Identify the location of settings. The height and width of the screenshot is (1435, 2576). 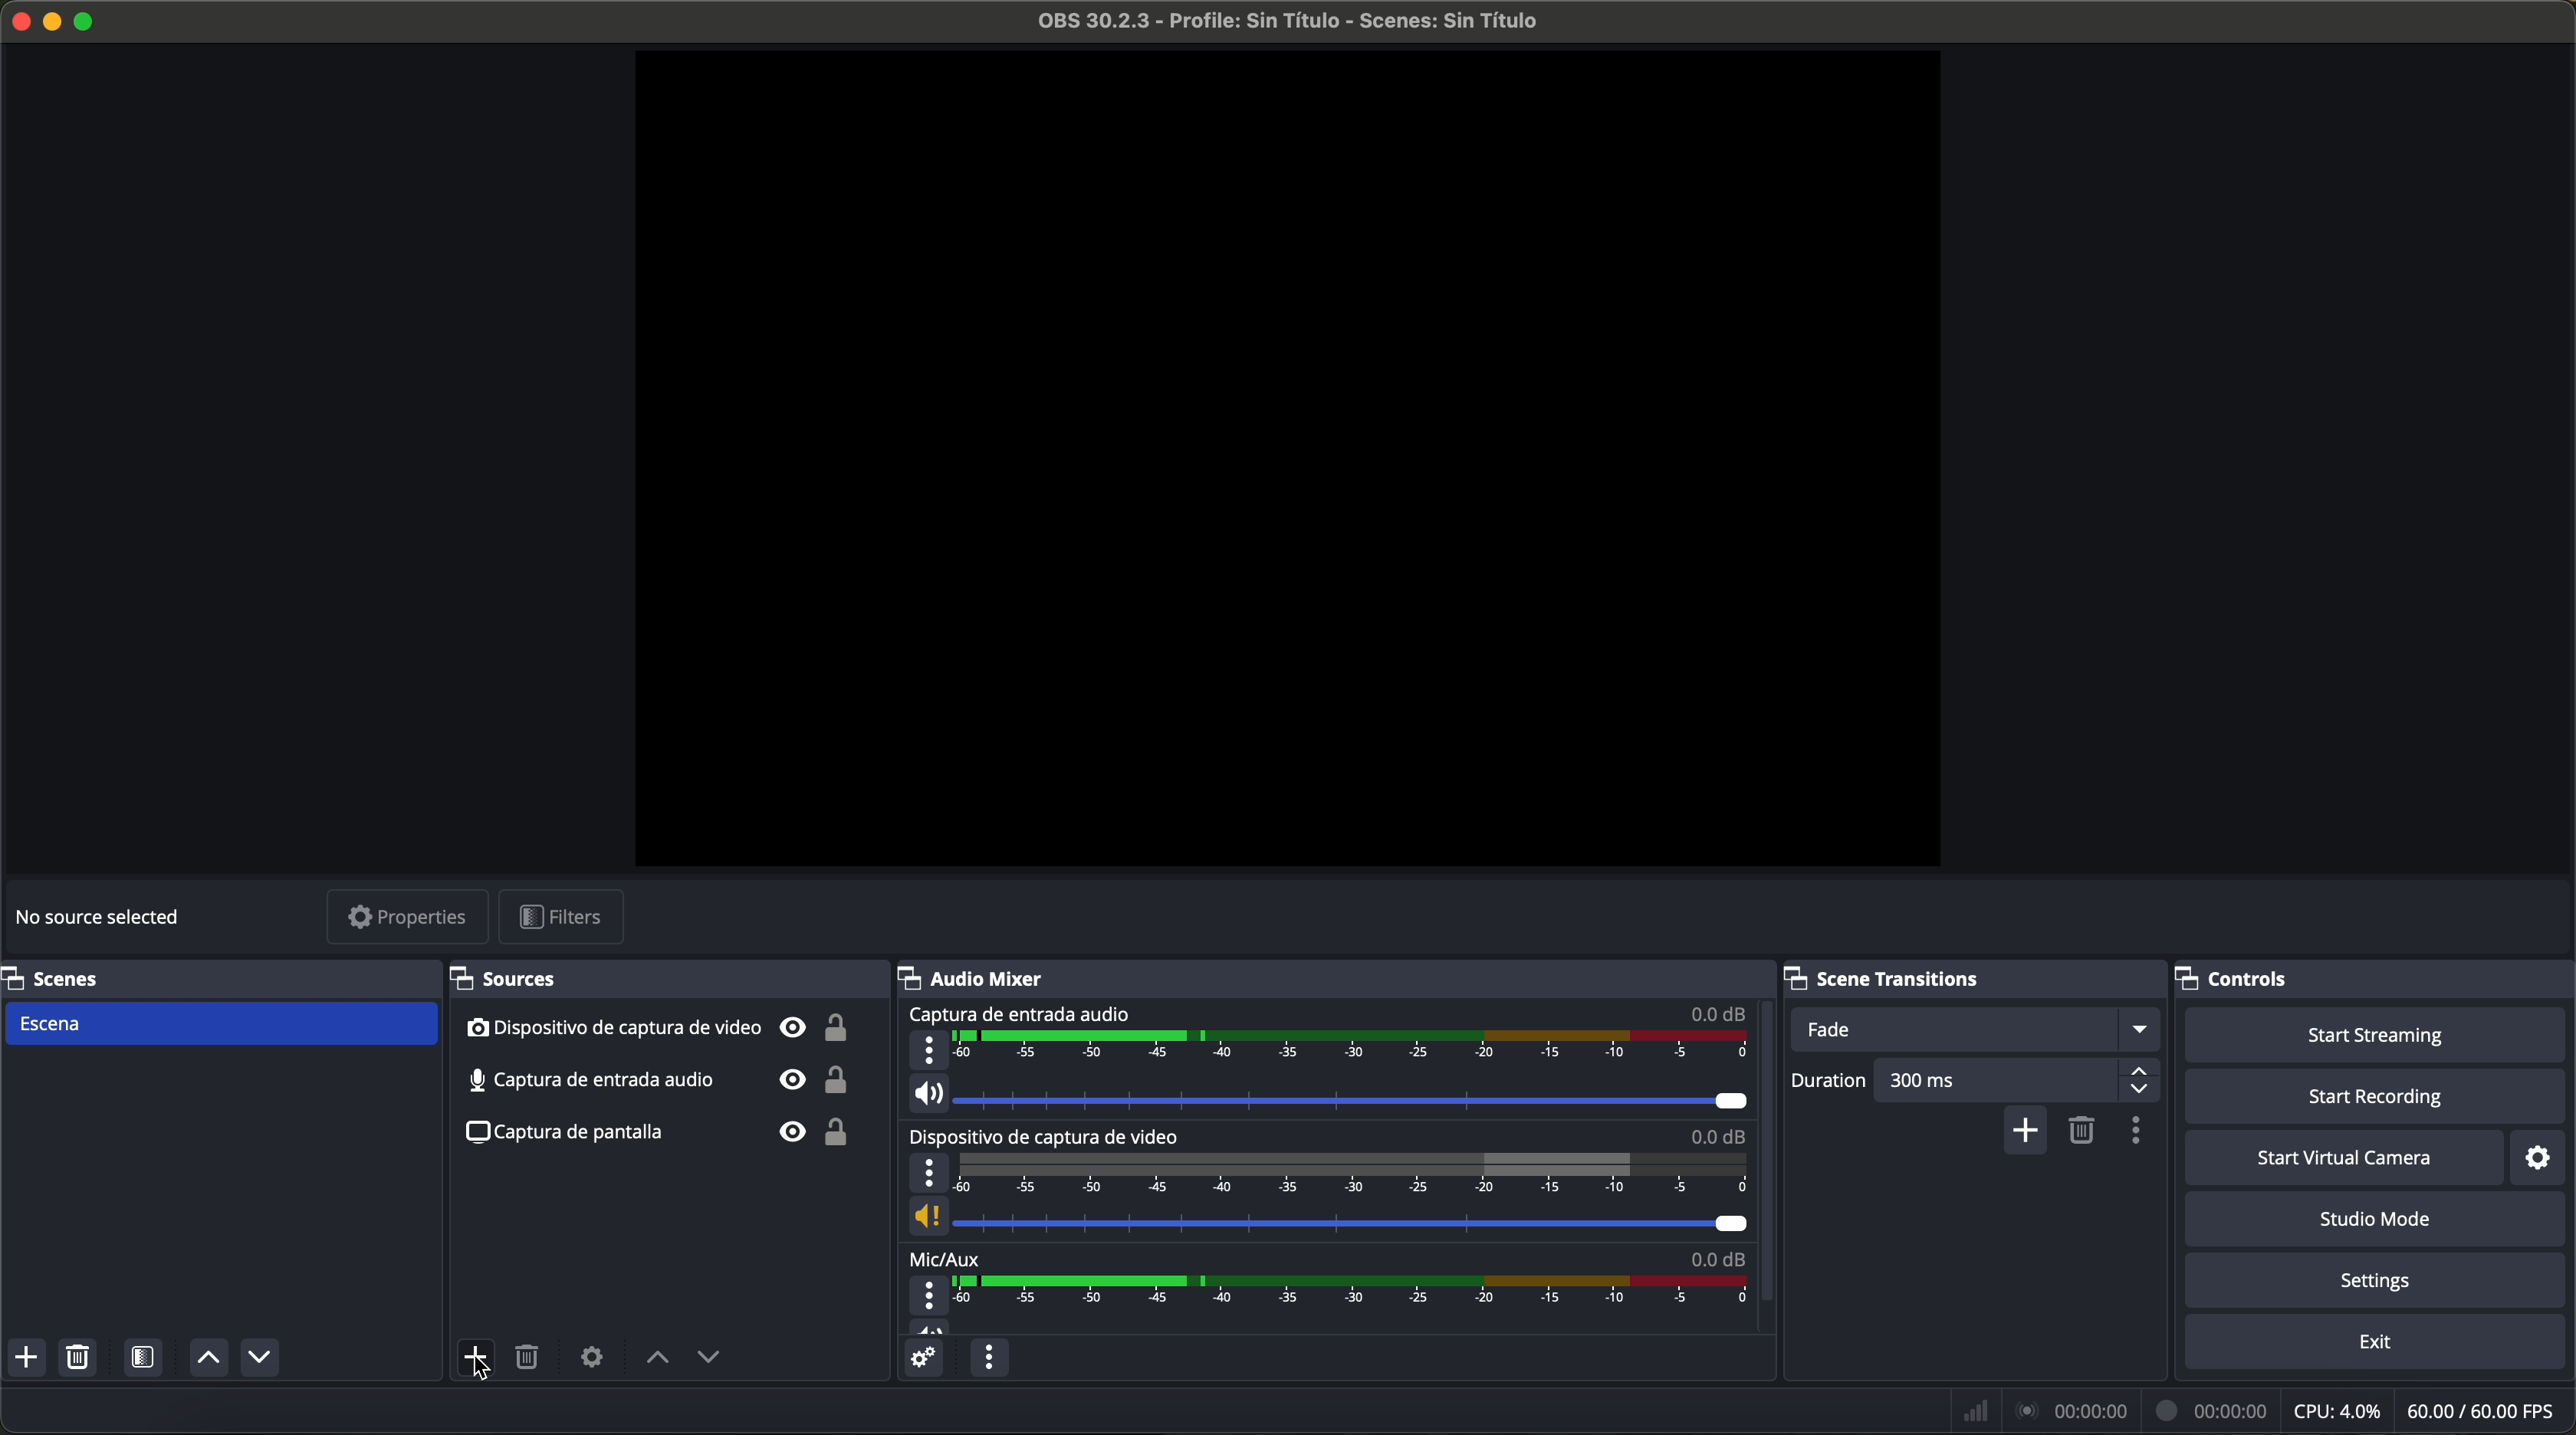
(2381, 1282).